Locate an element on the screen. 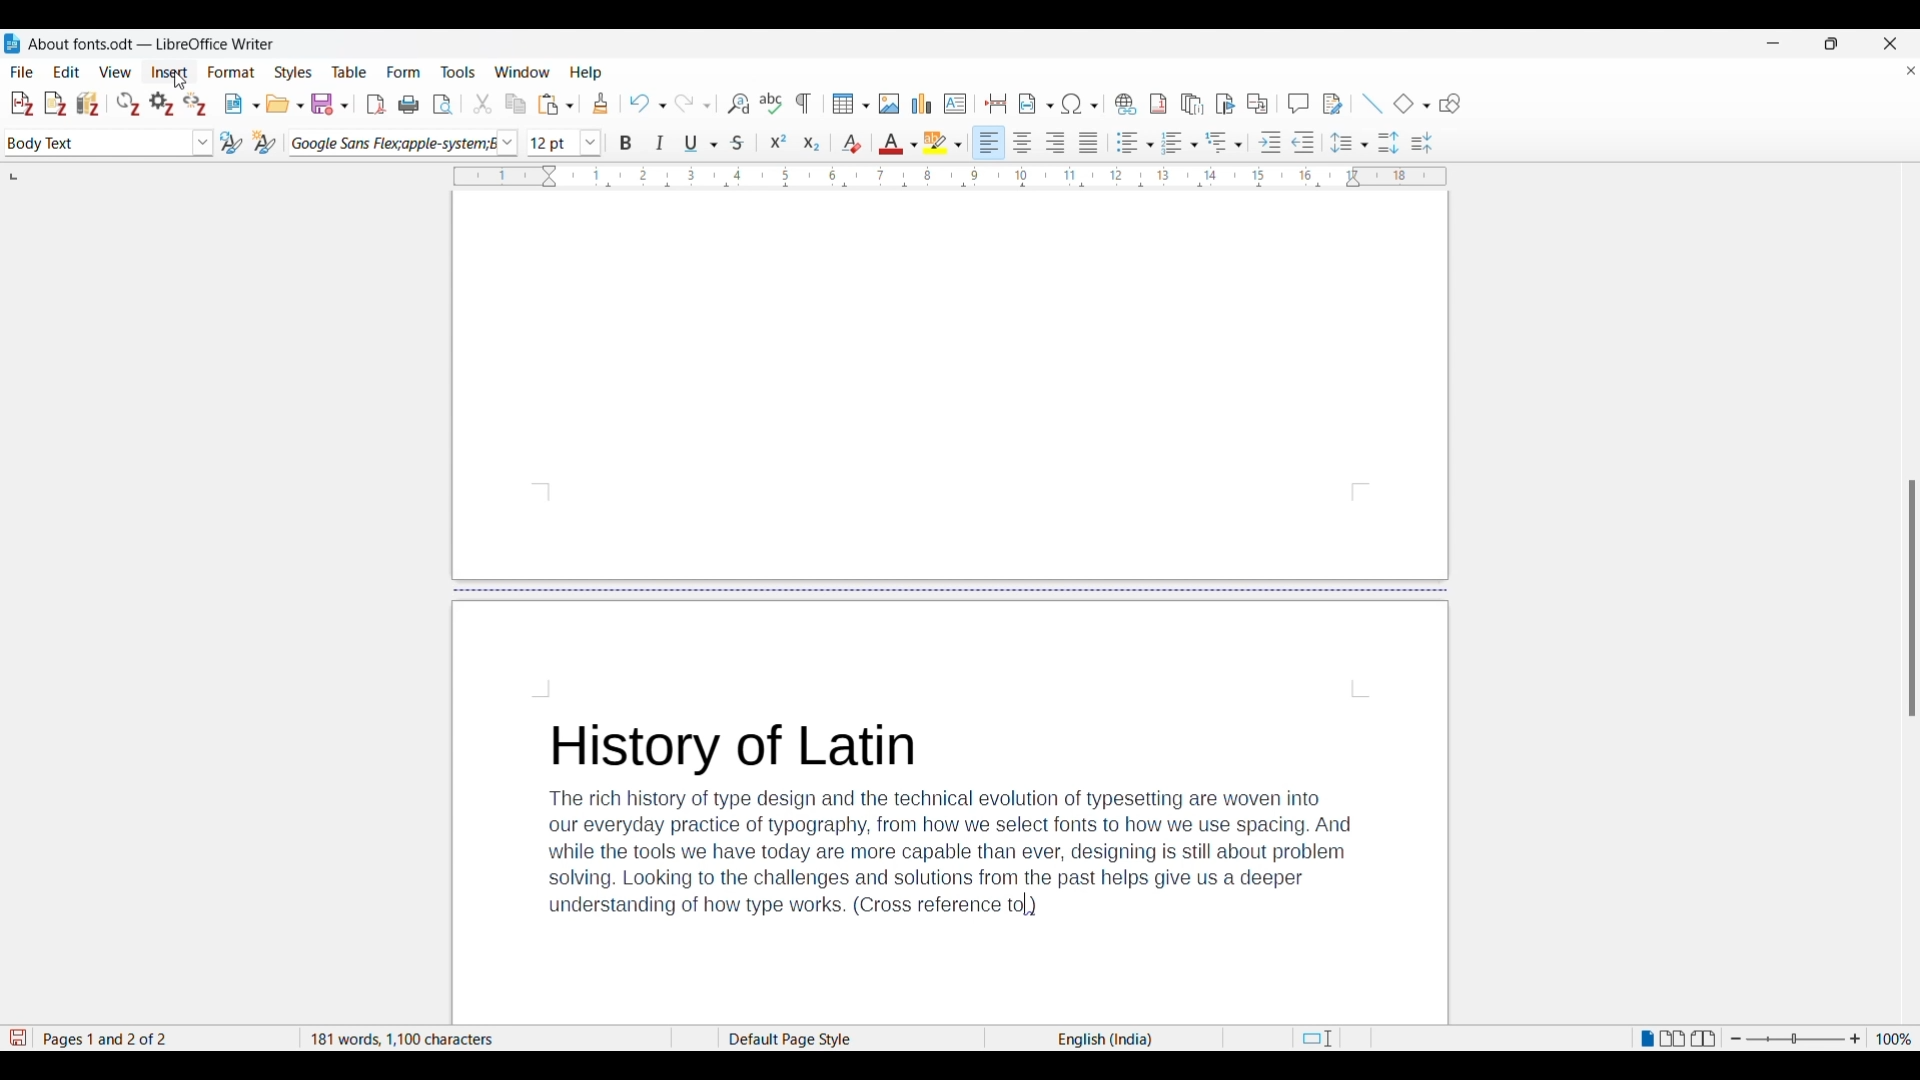 This screenshot has height=1080, width=1920. Add/Edit bibliography is located at coordinates (88, 104).